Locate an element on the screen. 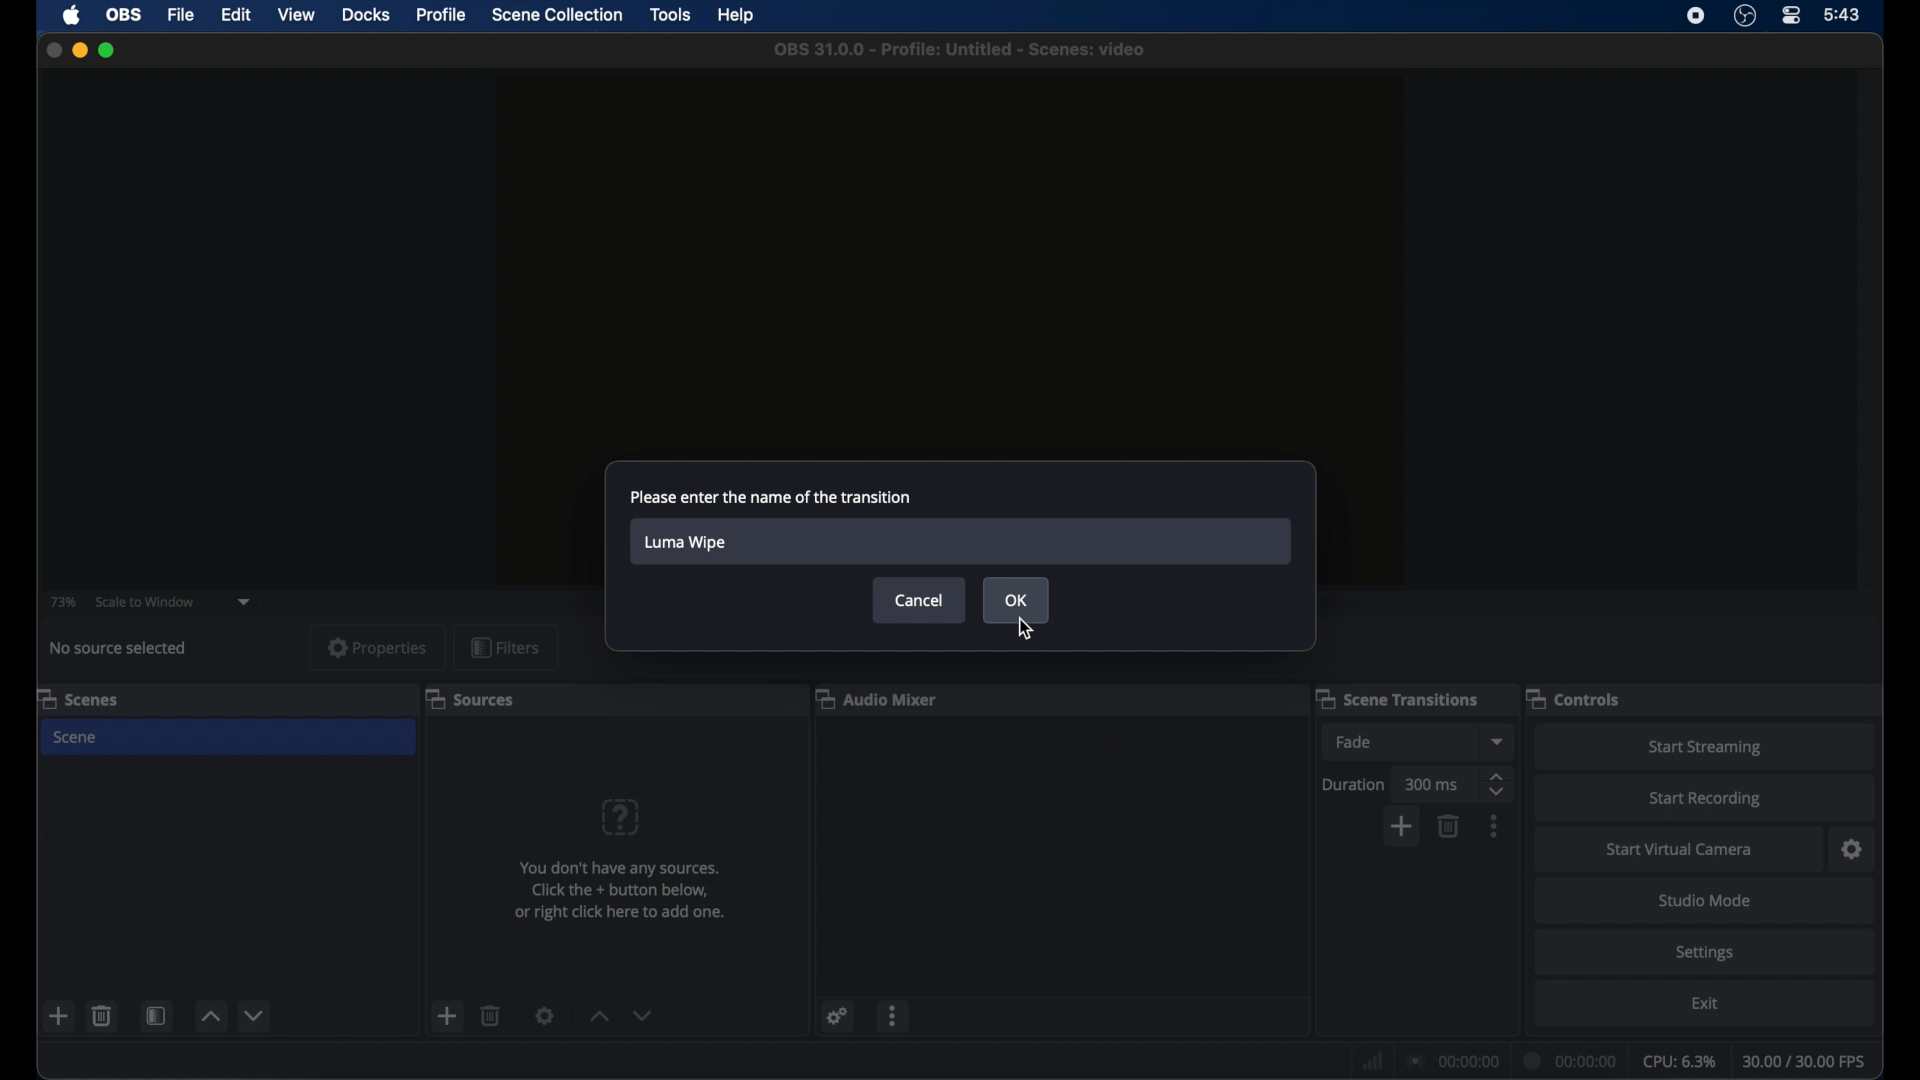 This screenshot has width=1920, height=1080. audio mixer is located at coordinates (877, 698).